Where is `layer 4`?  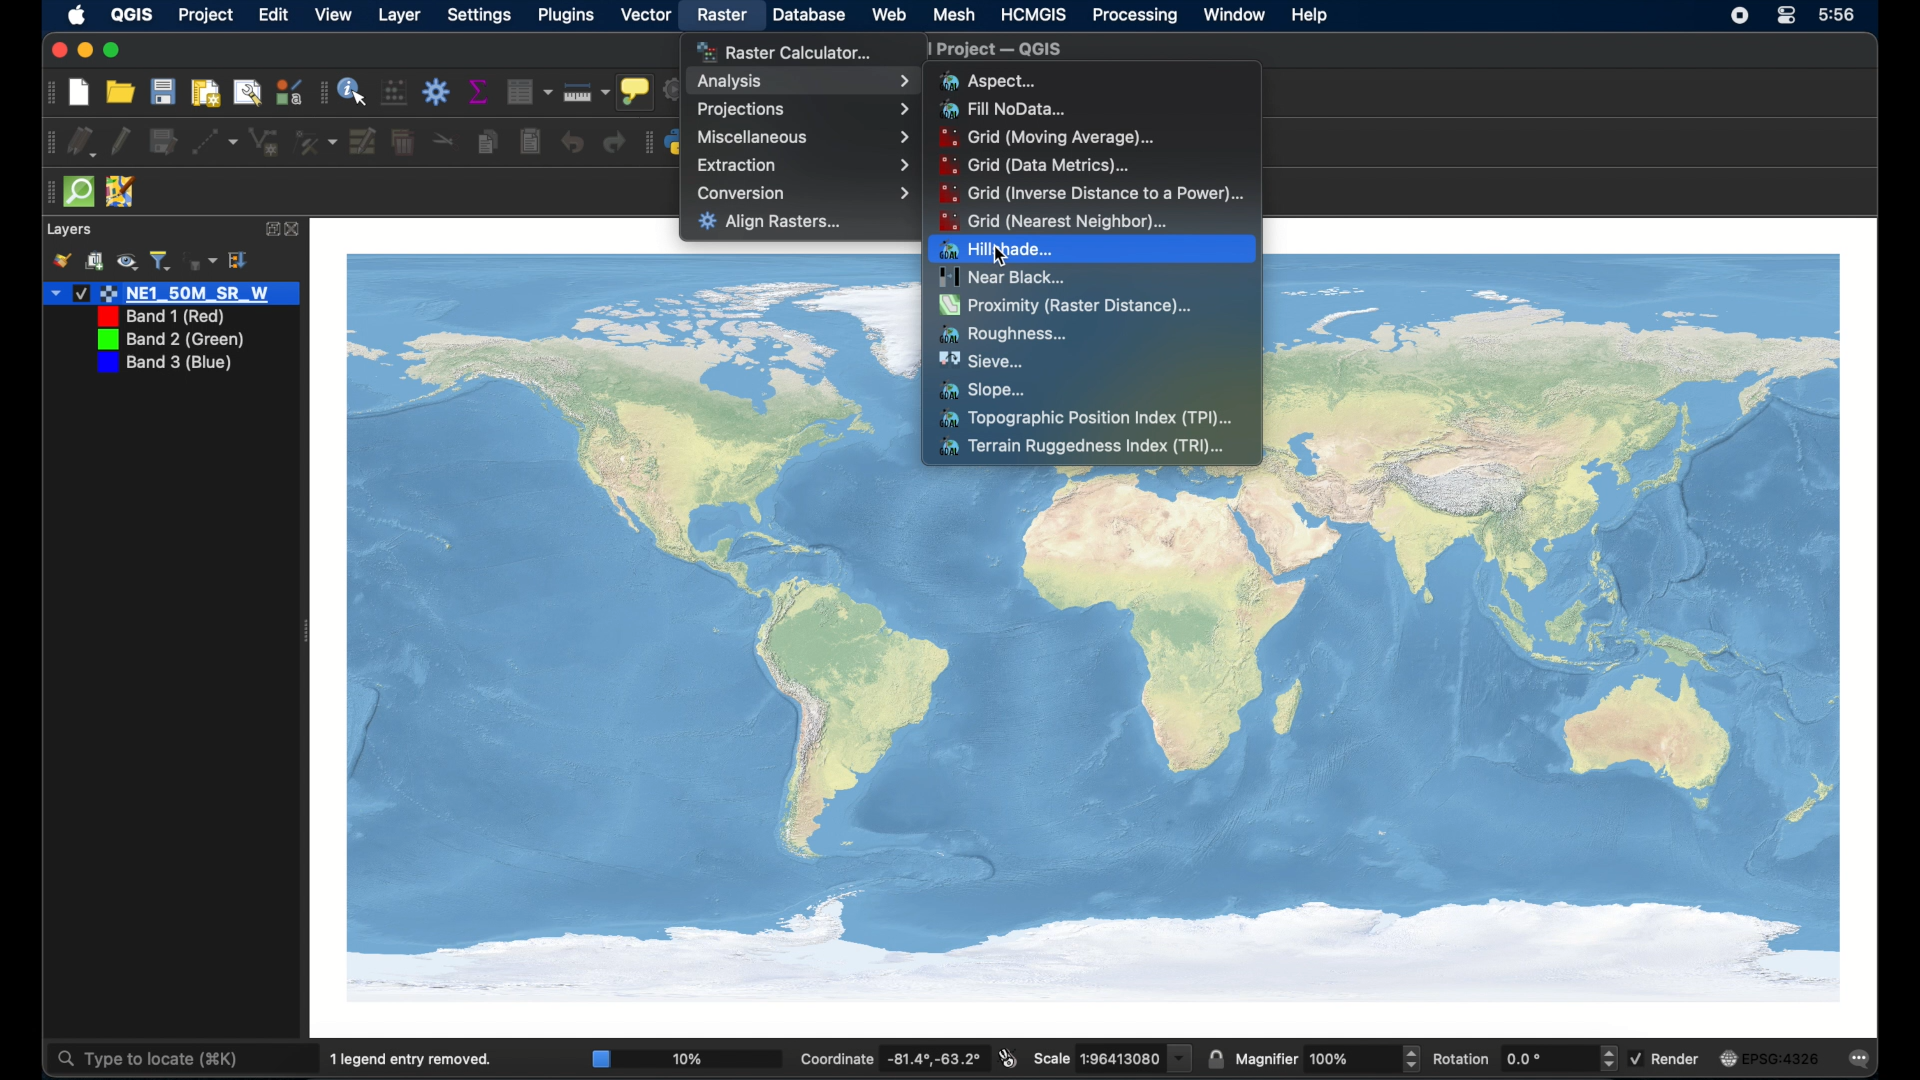
layer 4 is located at coordinates (163, 364).